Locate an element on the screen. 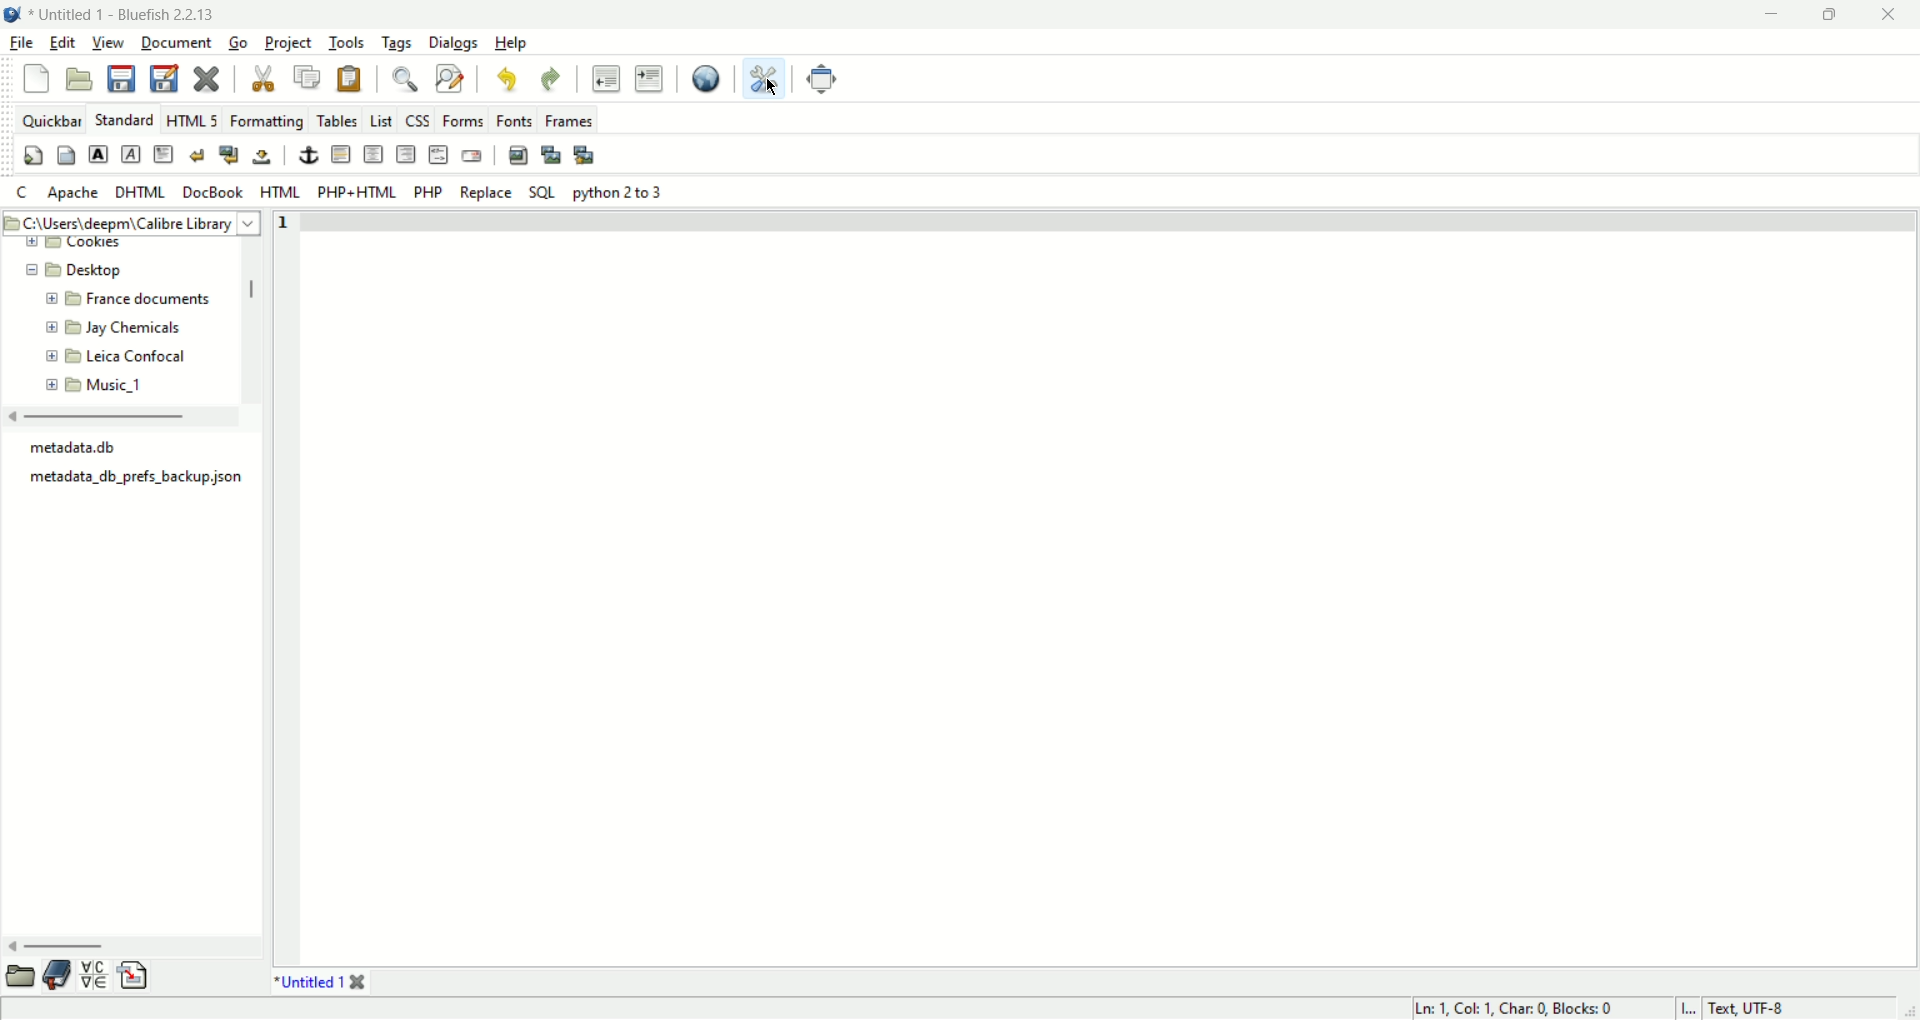 The width and height of the screenshot is (1920, 1020). quickbar is located at coordinates (51, 122).